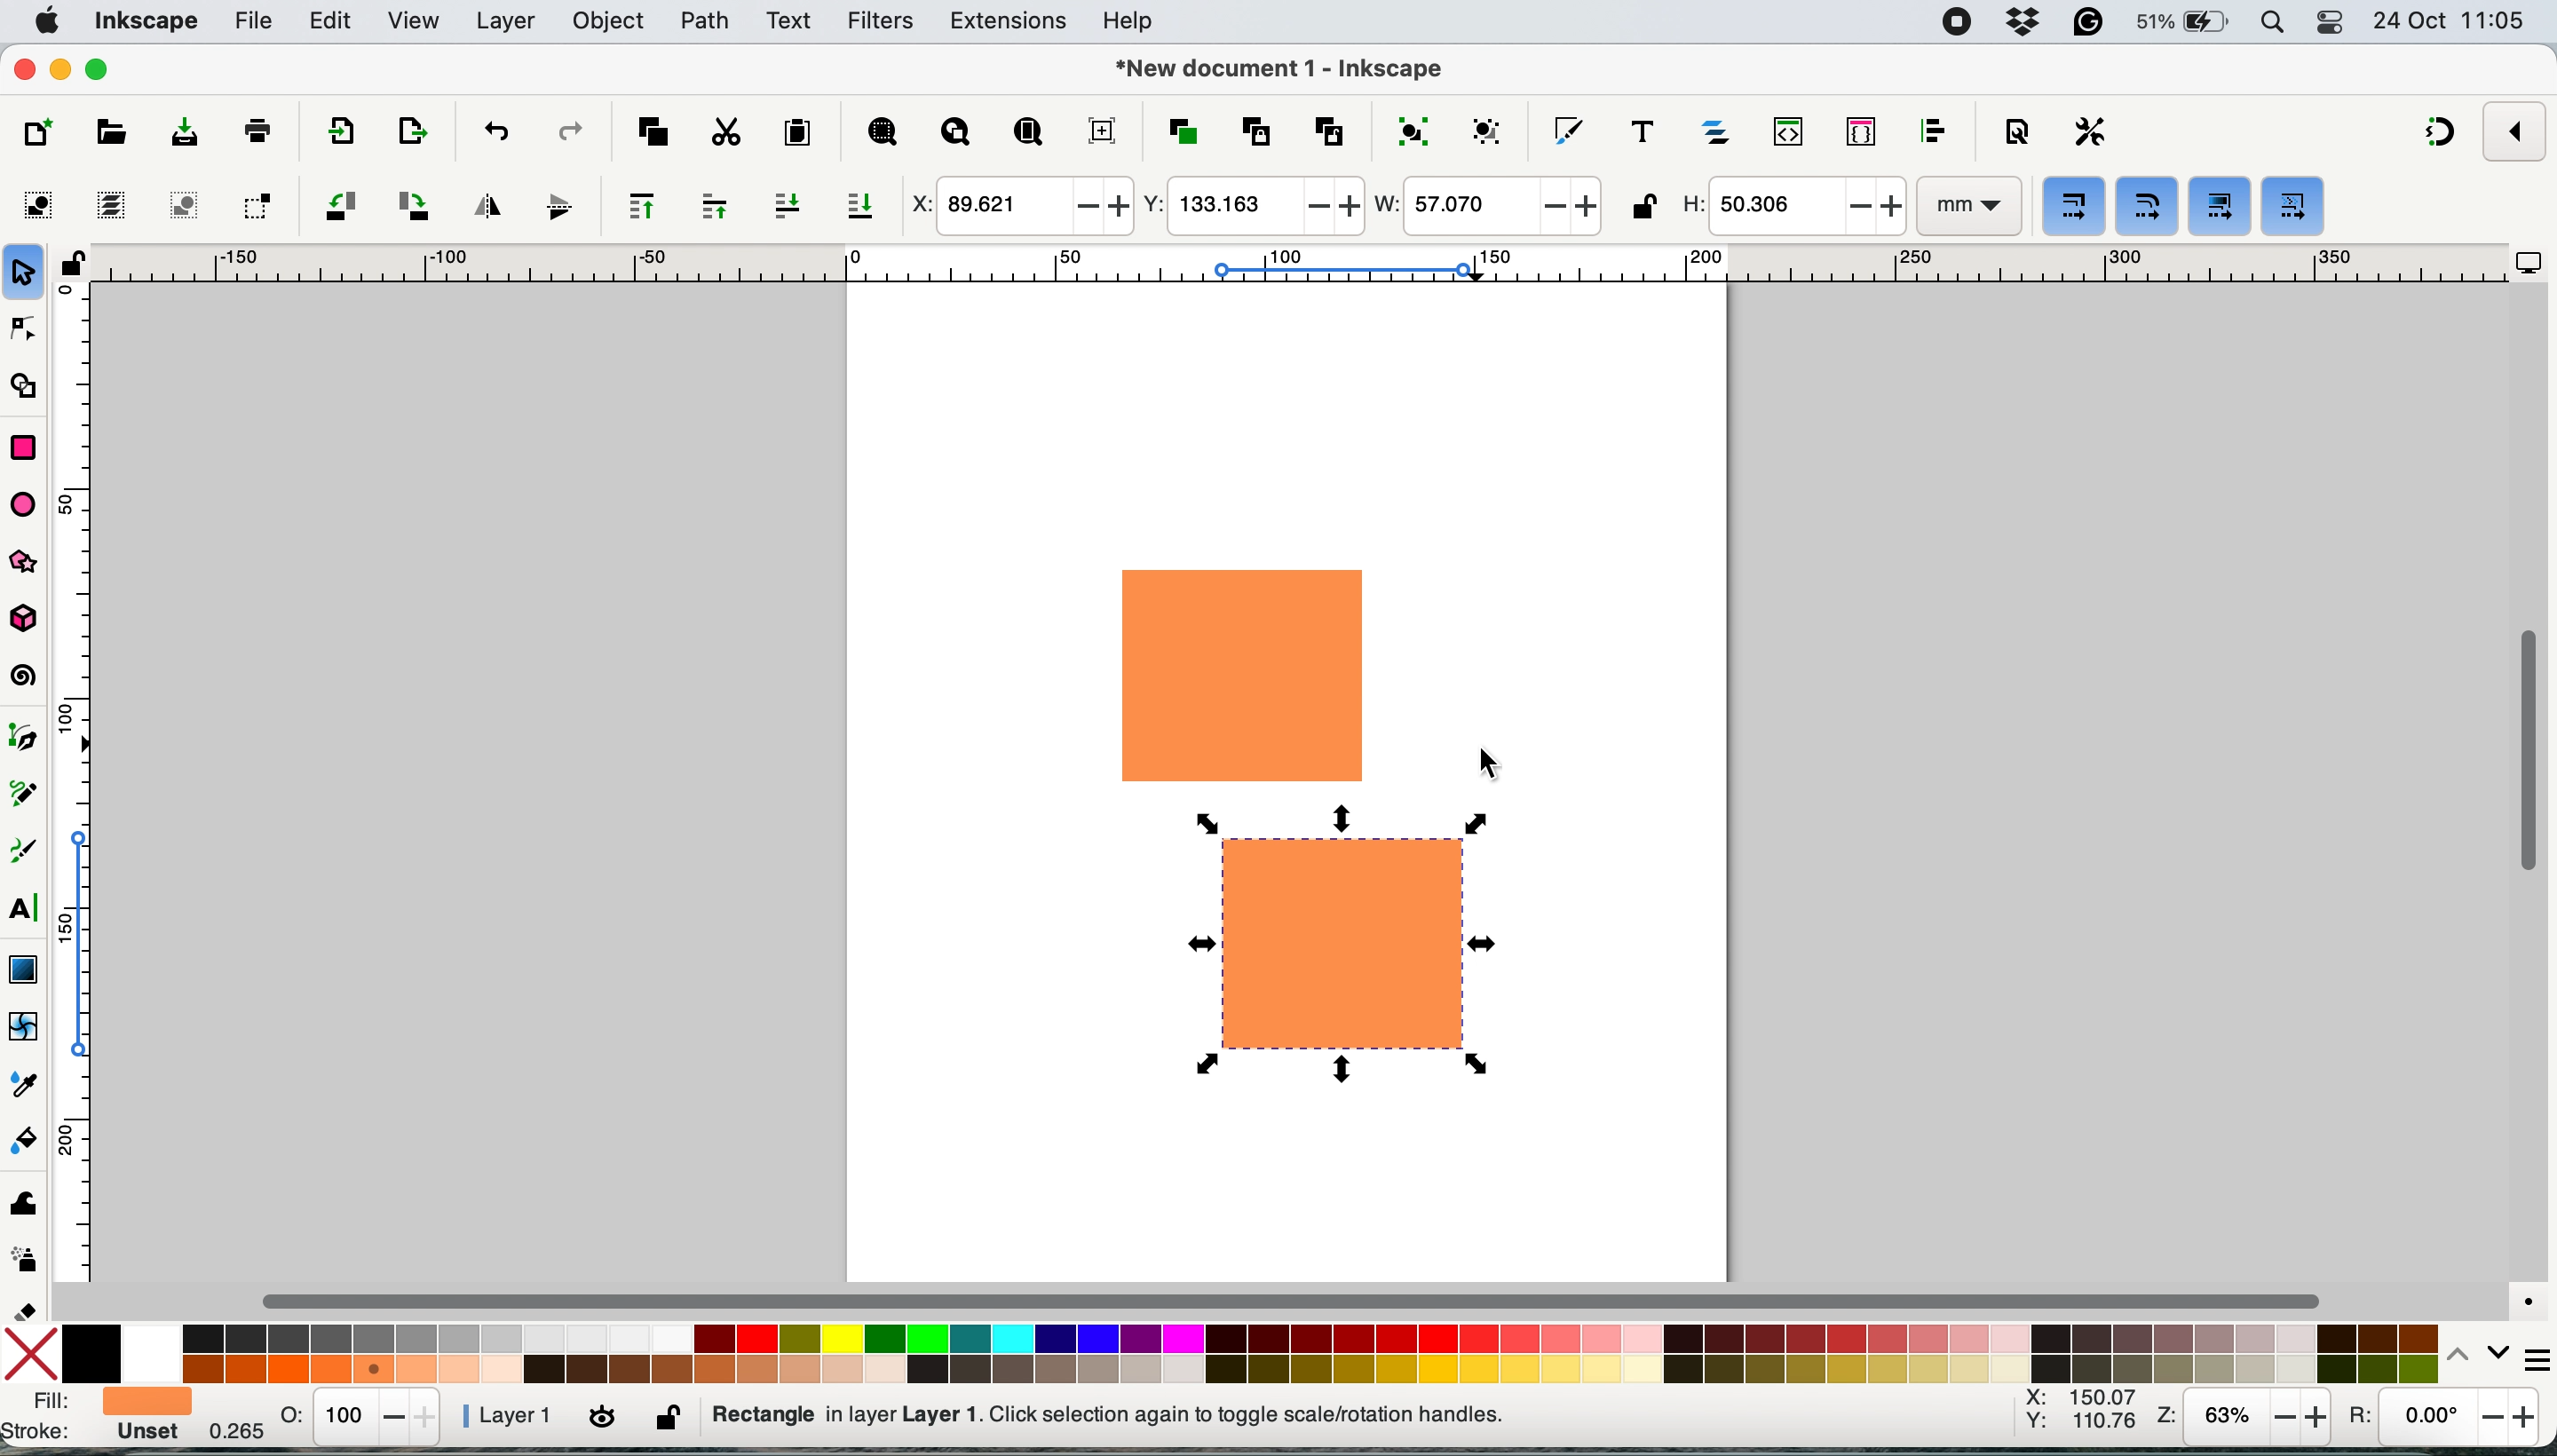  What do you see at coordinates (2080, 1416) in the screenshot?
I see `xy coordinates` at bounding box center [2080, 1416].